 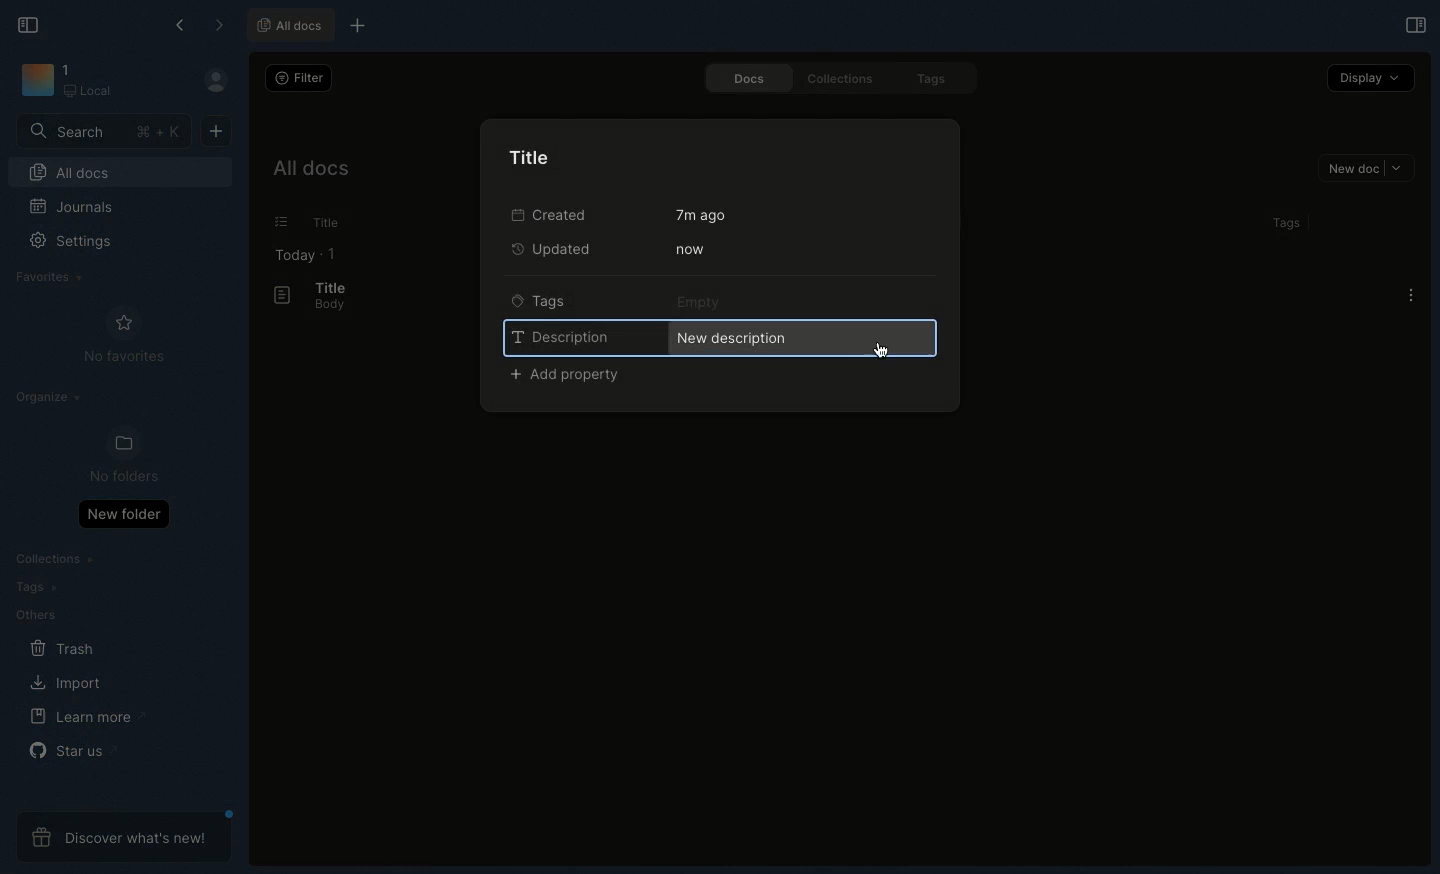 I want to click on New folder, so click(x=123, y=513).